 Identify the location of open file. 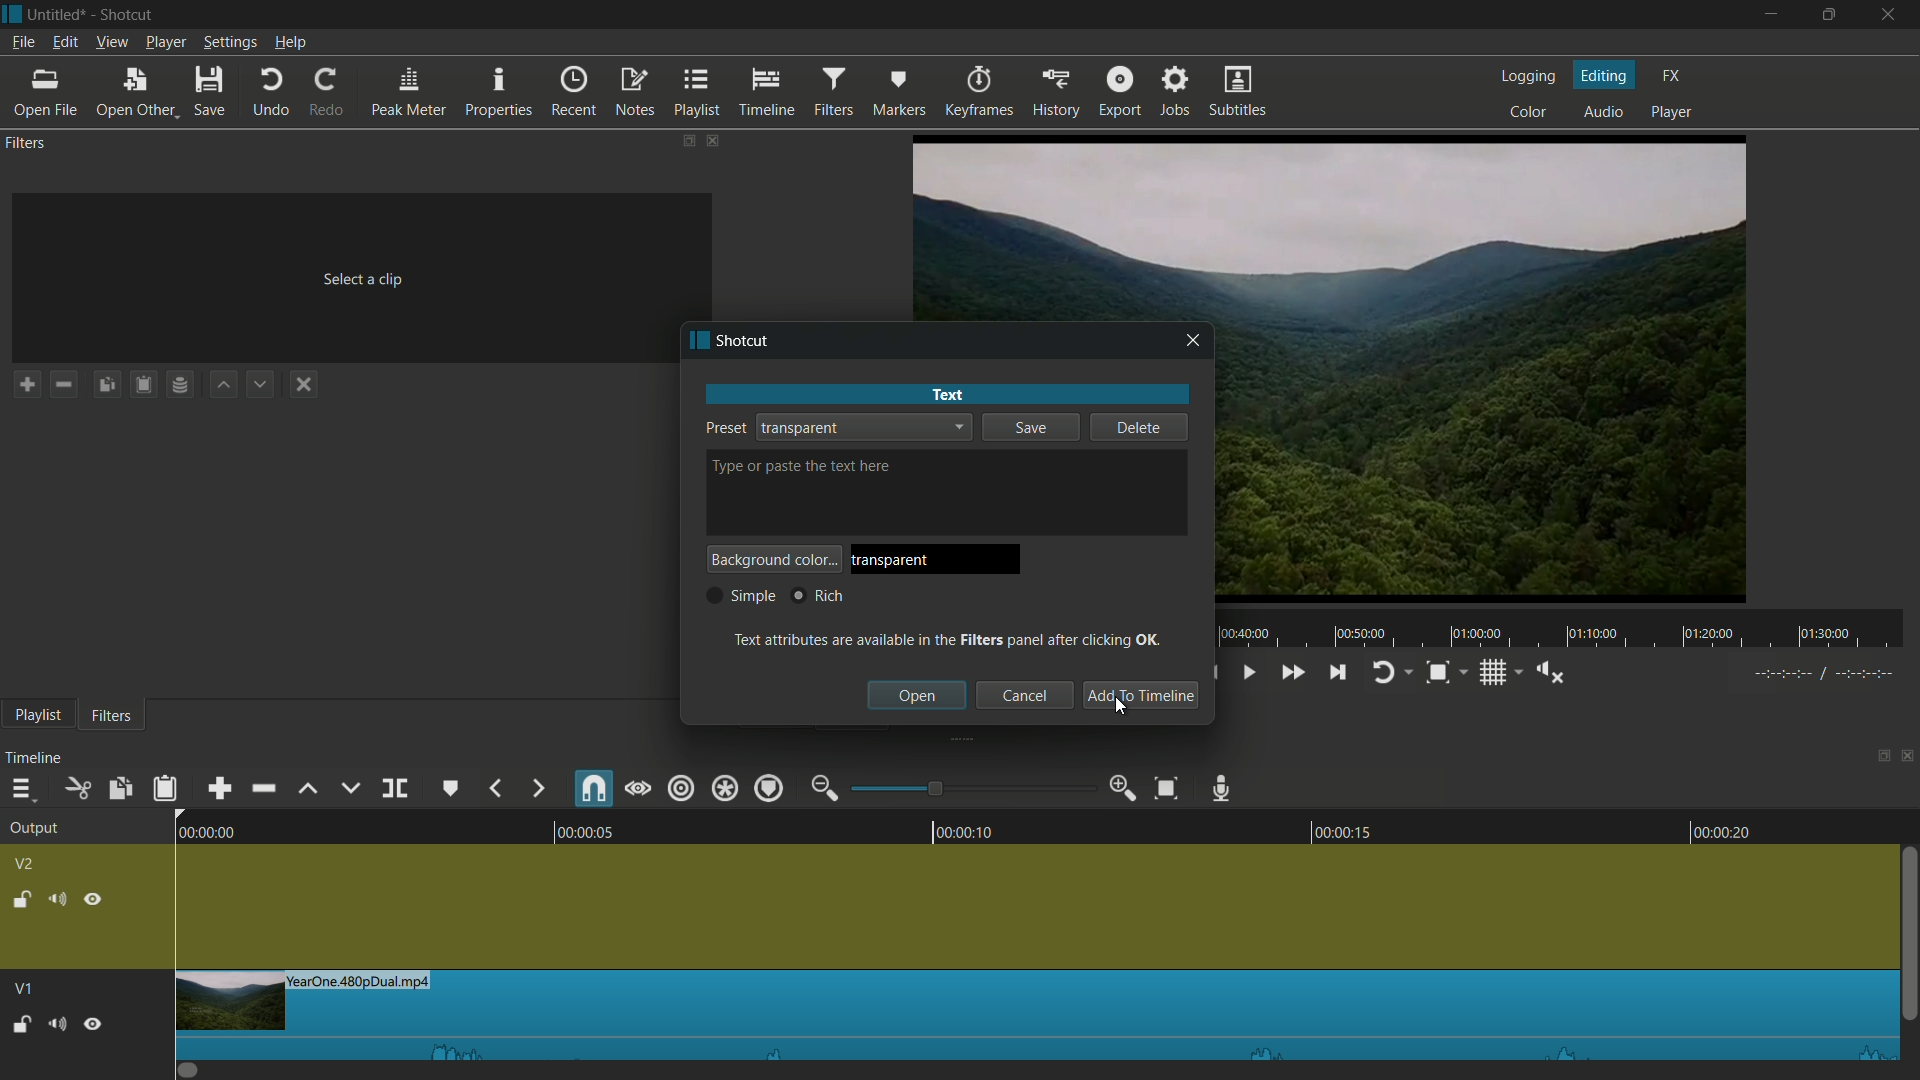
(44, 94).